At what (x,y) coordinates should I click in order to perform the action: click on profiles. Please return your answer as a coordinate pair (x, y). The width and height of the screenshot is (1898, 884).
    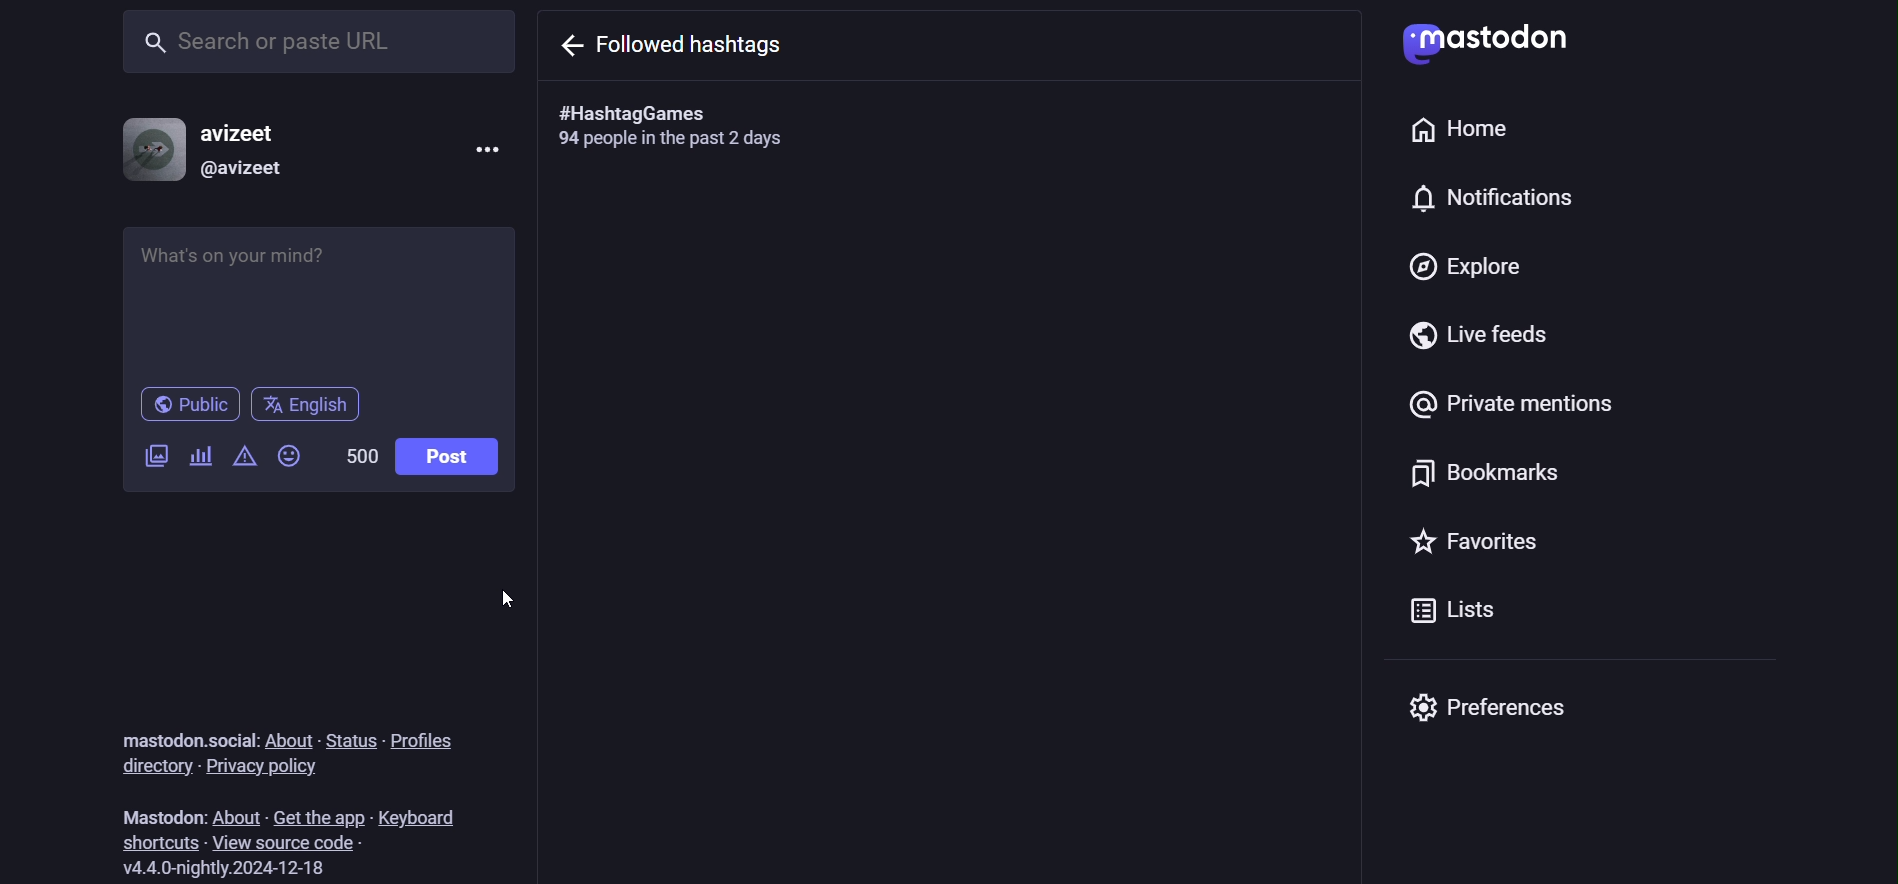
    Looking at the image, I should click on (440, 739).